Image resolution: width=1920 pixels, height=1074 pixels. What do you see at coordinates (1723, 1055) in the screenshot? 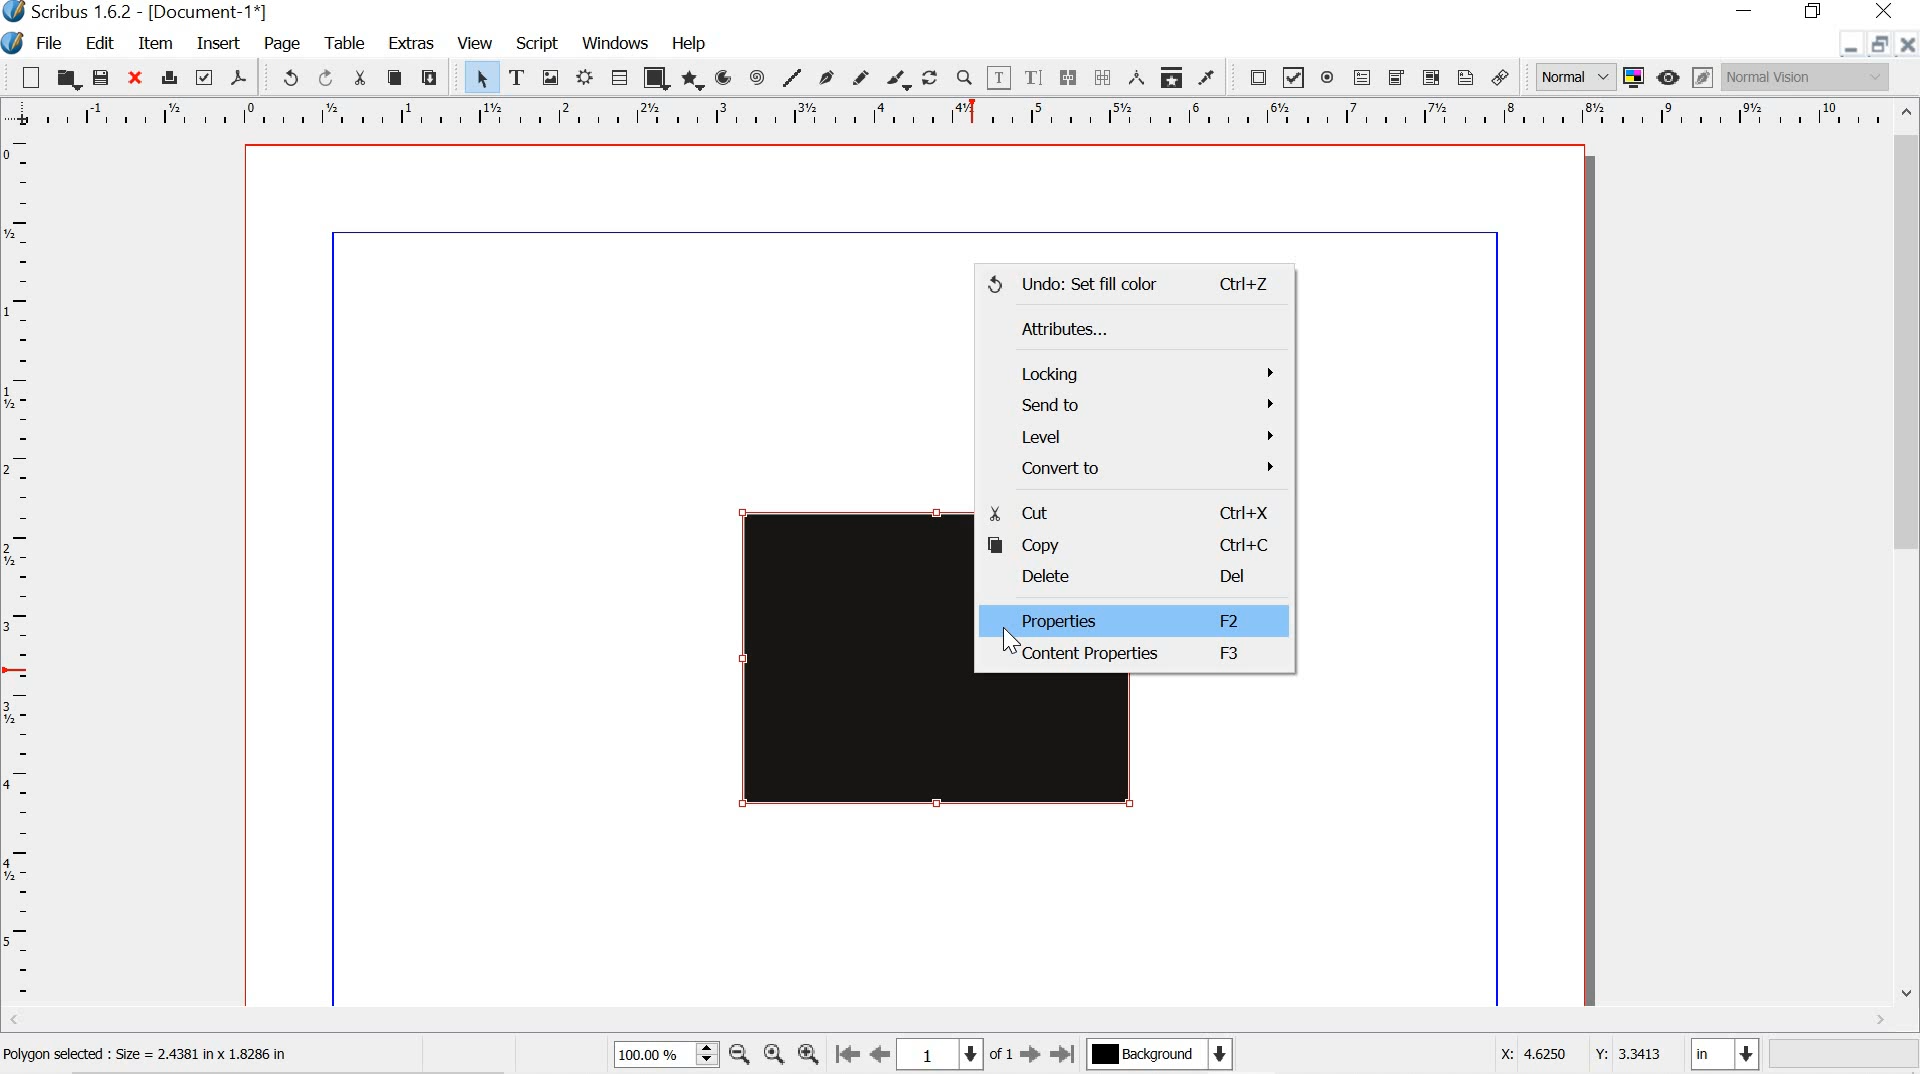
I see `in` at bounding box center [1723, 1055].